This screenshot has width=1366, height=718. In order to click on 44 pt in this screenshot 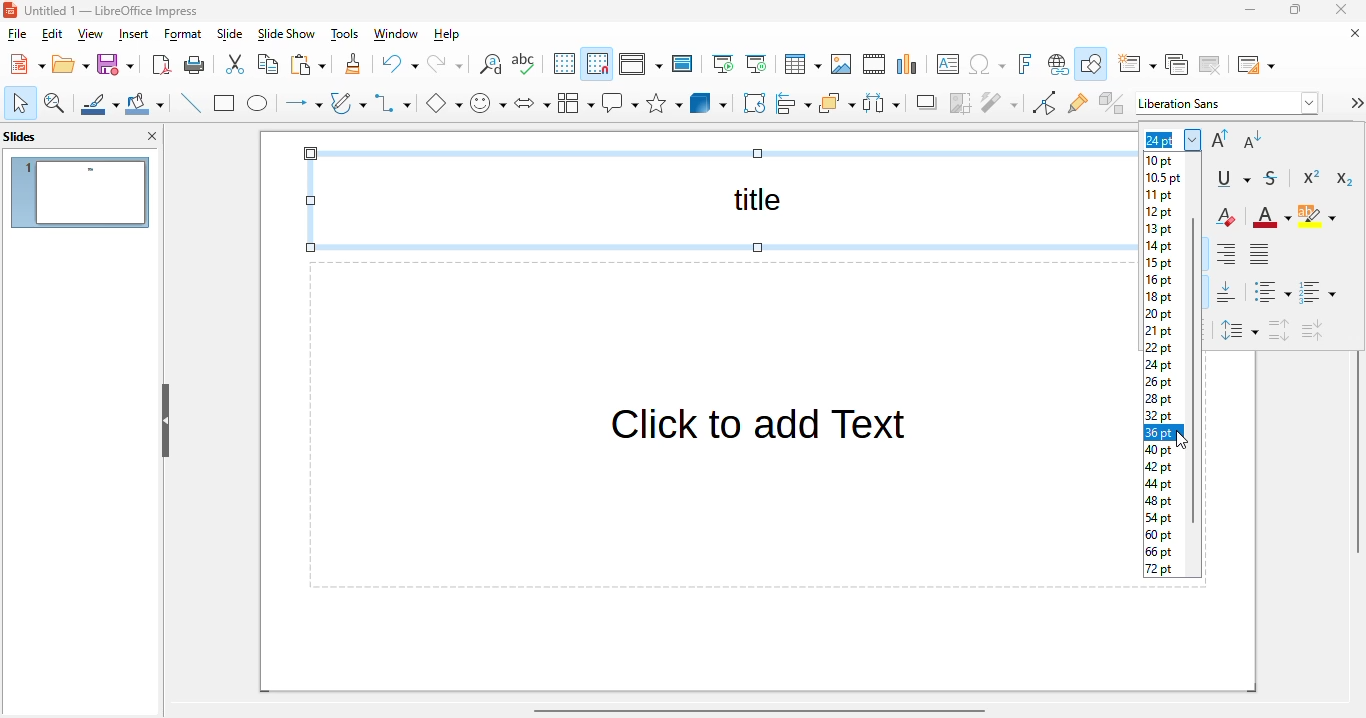, I will do `click(1160, 485)`.